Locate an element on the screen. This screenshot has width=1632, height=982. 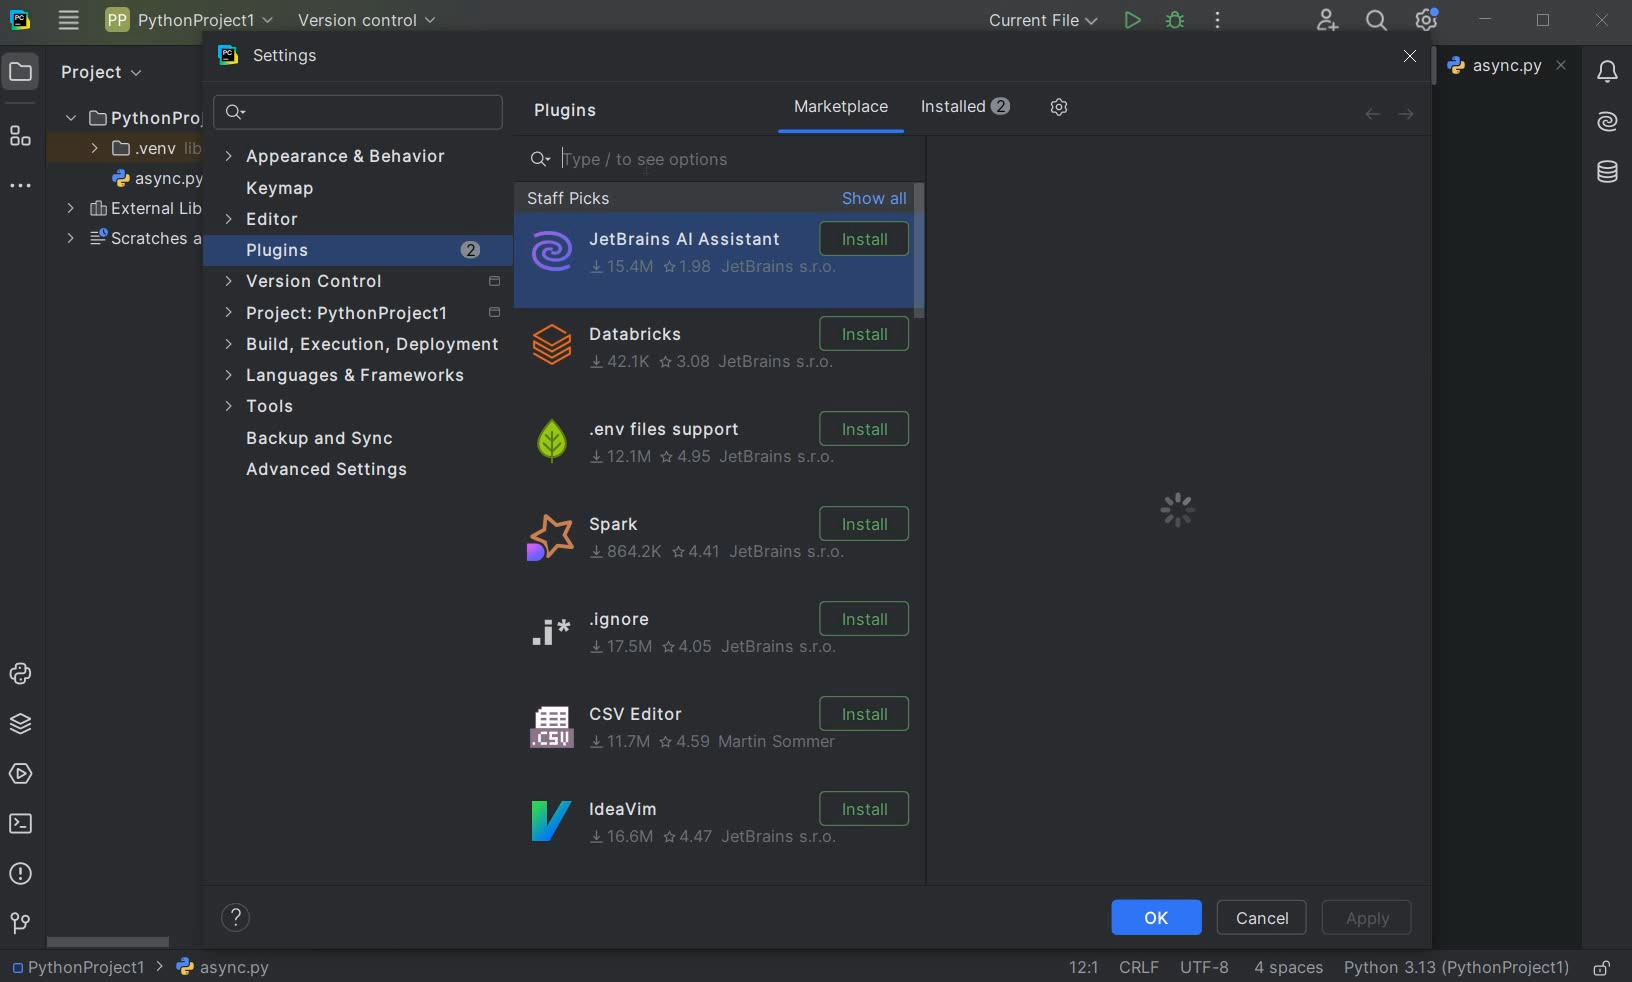
type/ to see options is located at coordinates (713, 160).